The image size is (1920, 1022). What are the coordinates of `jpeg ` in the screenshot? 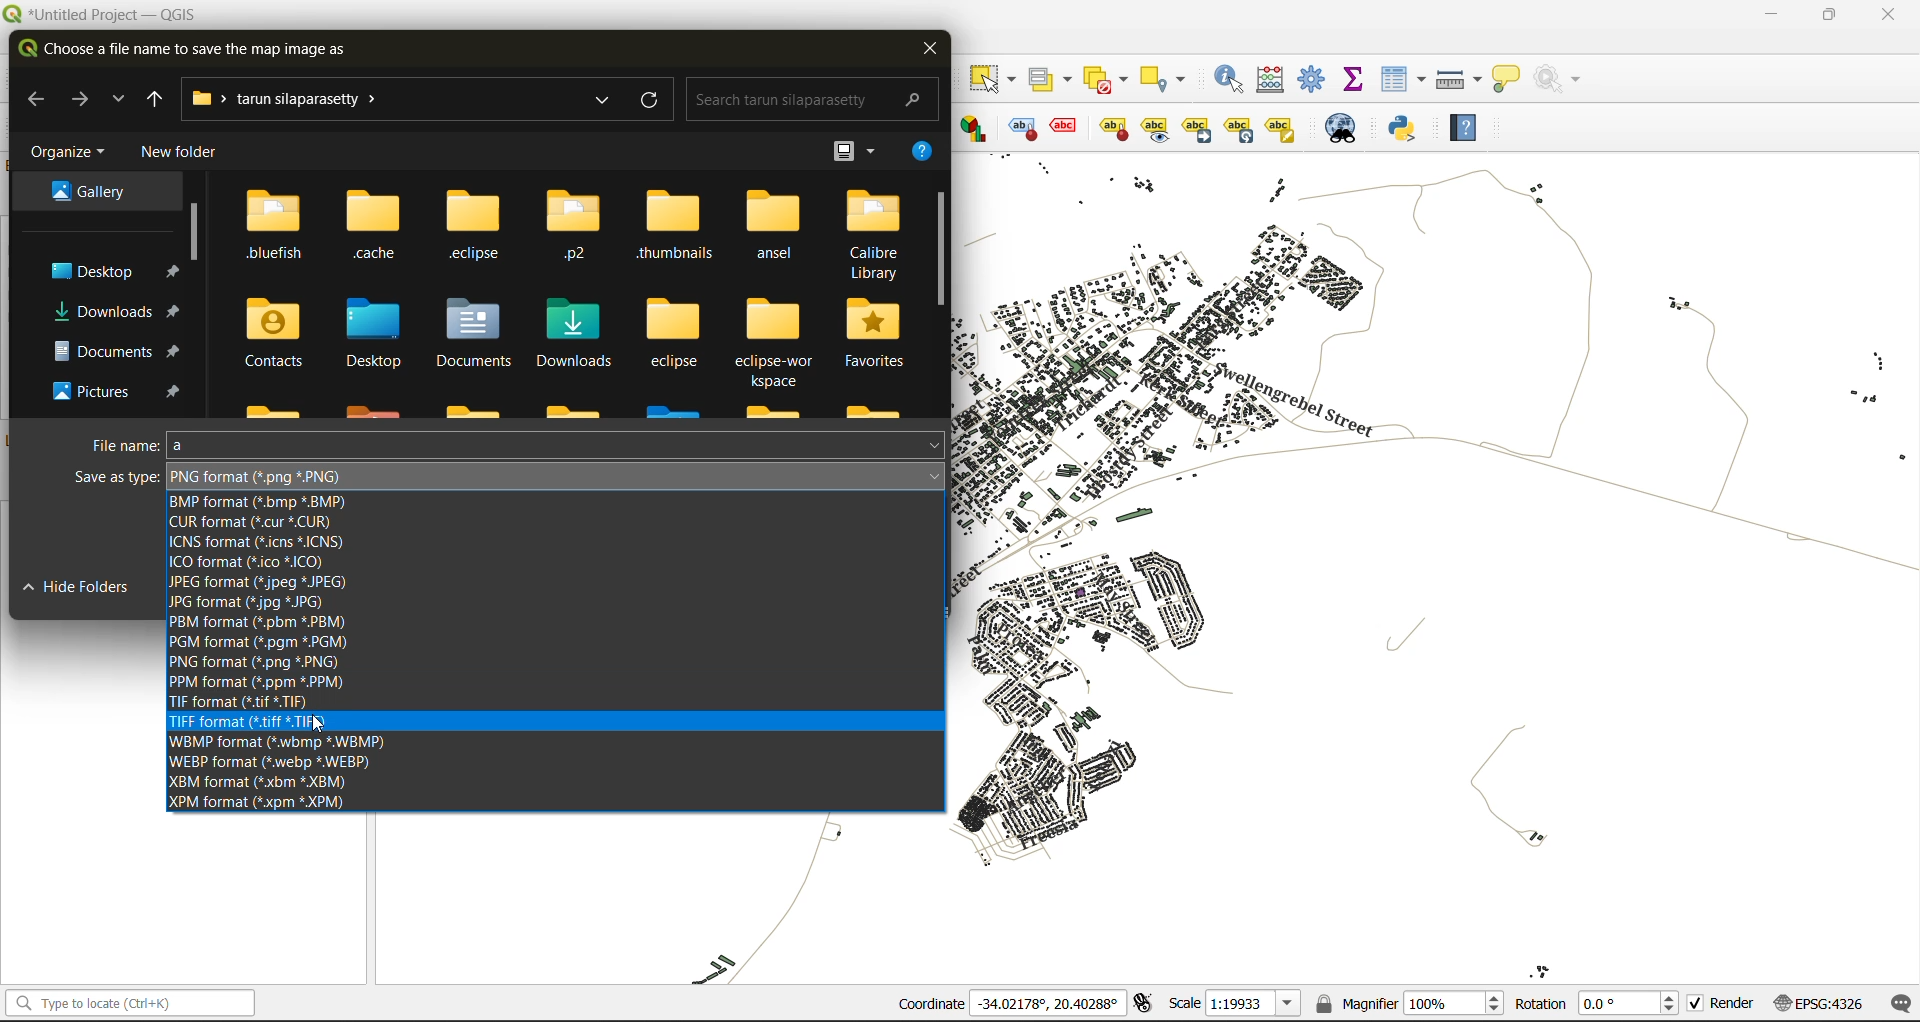 It's located at (265, 584).